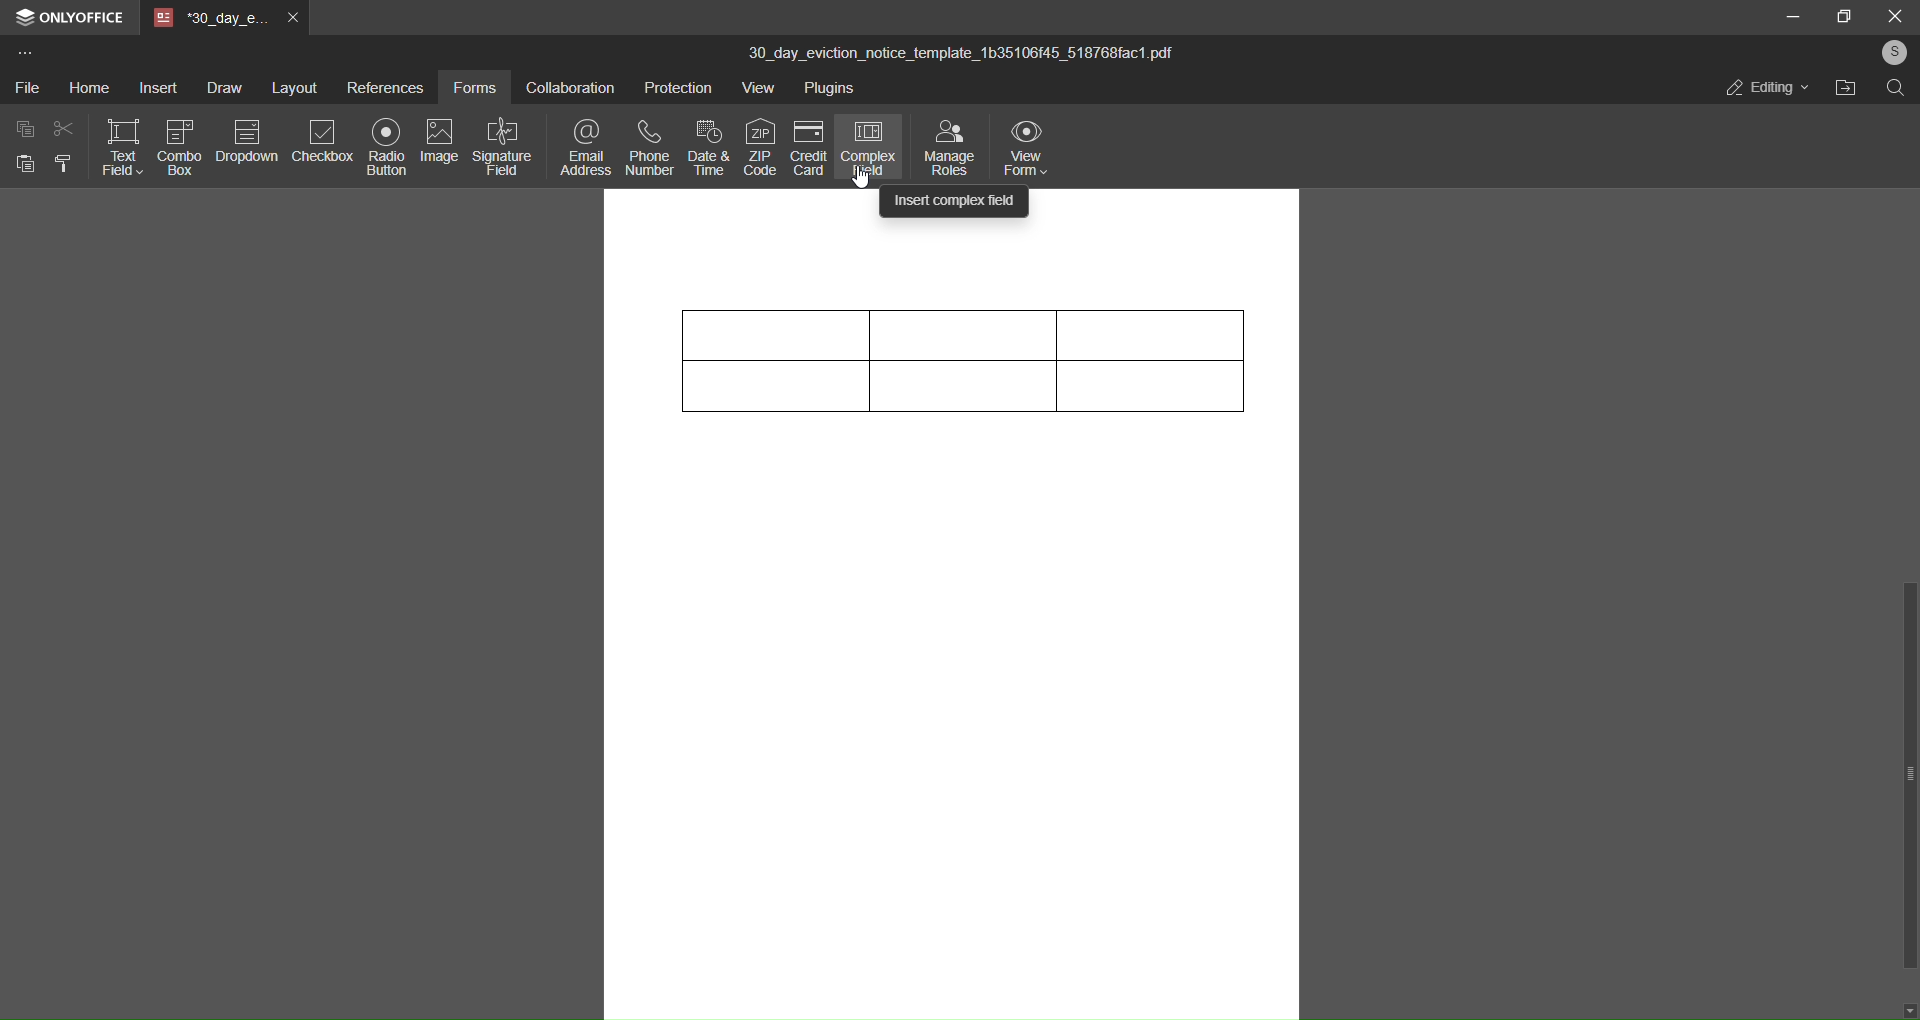 The width and height of the screenshot is (1920, 1020). Describe the element at coordinates (581, 143) in the screenshot. I see `email address` at that location.